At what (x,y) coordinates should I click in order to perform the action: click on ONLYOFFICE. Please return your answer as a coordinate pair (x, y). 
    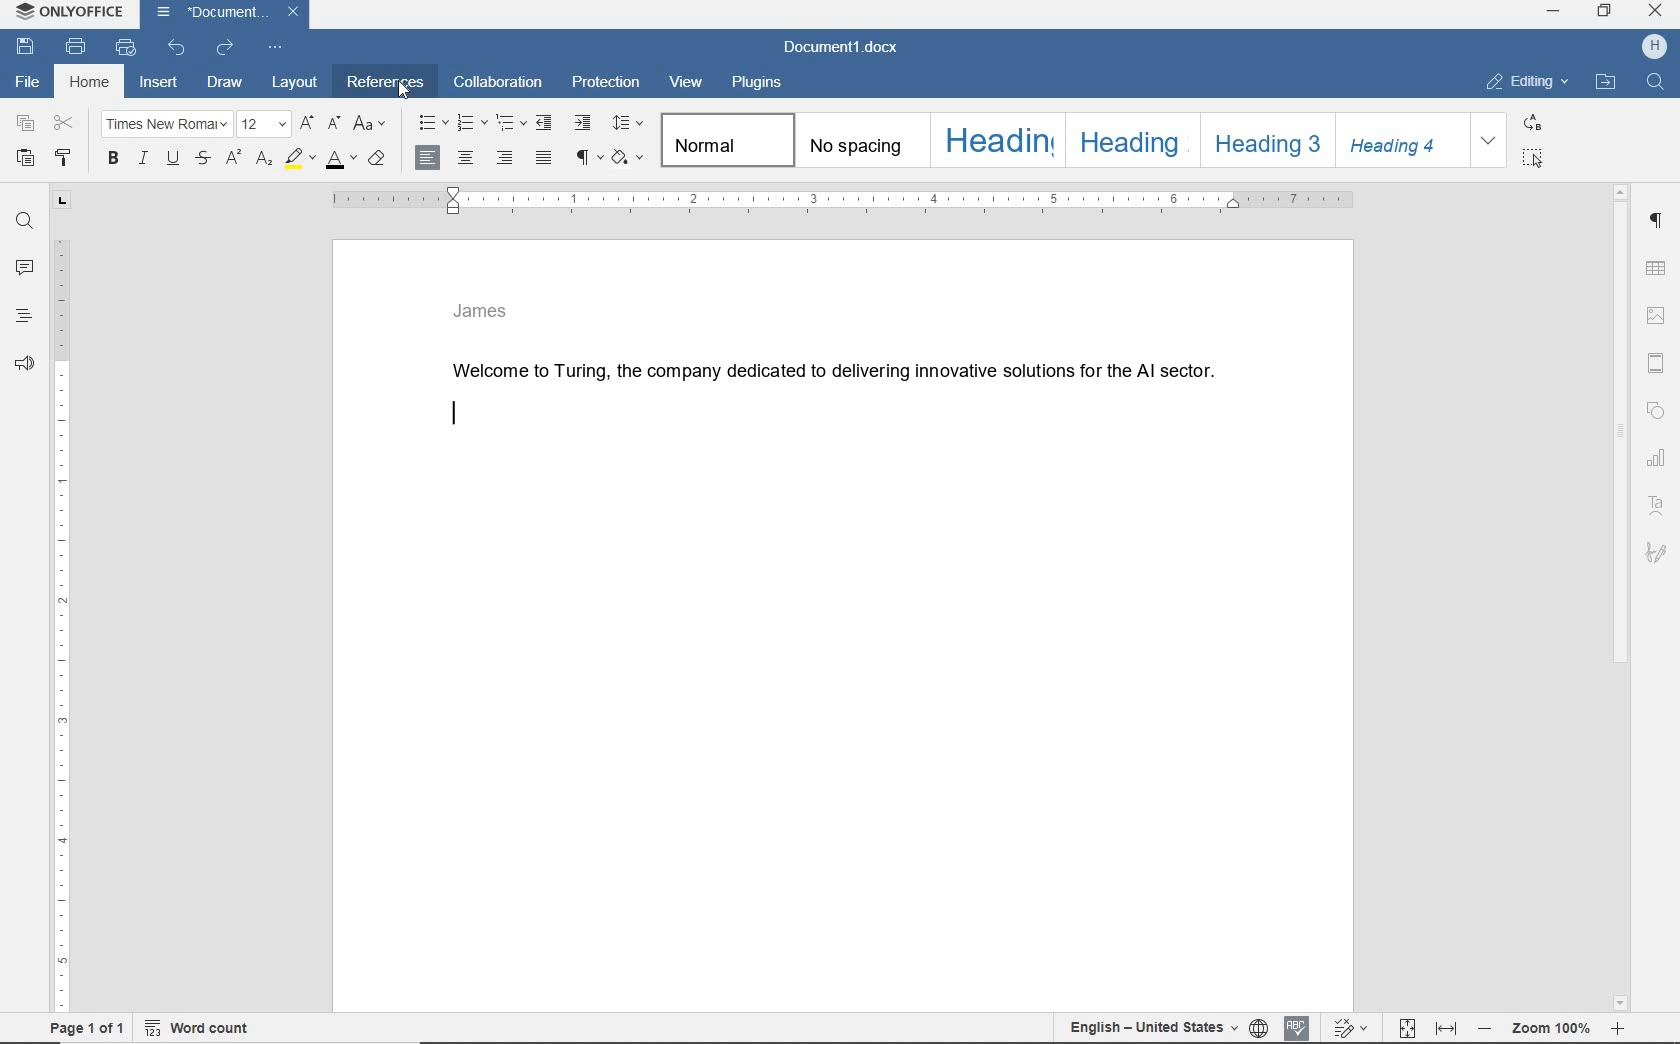
    Looking at the image, I should click on (67, 12).